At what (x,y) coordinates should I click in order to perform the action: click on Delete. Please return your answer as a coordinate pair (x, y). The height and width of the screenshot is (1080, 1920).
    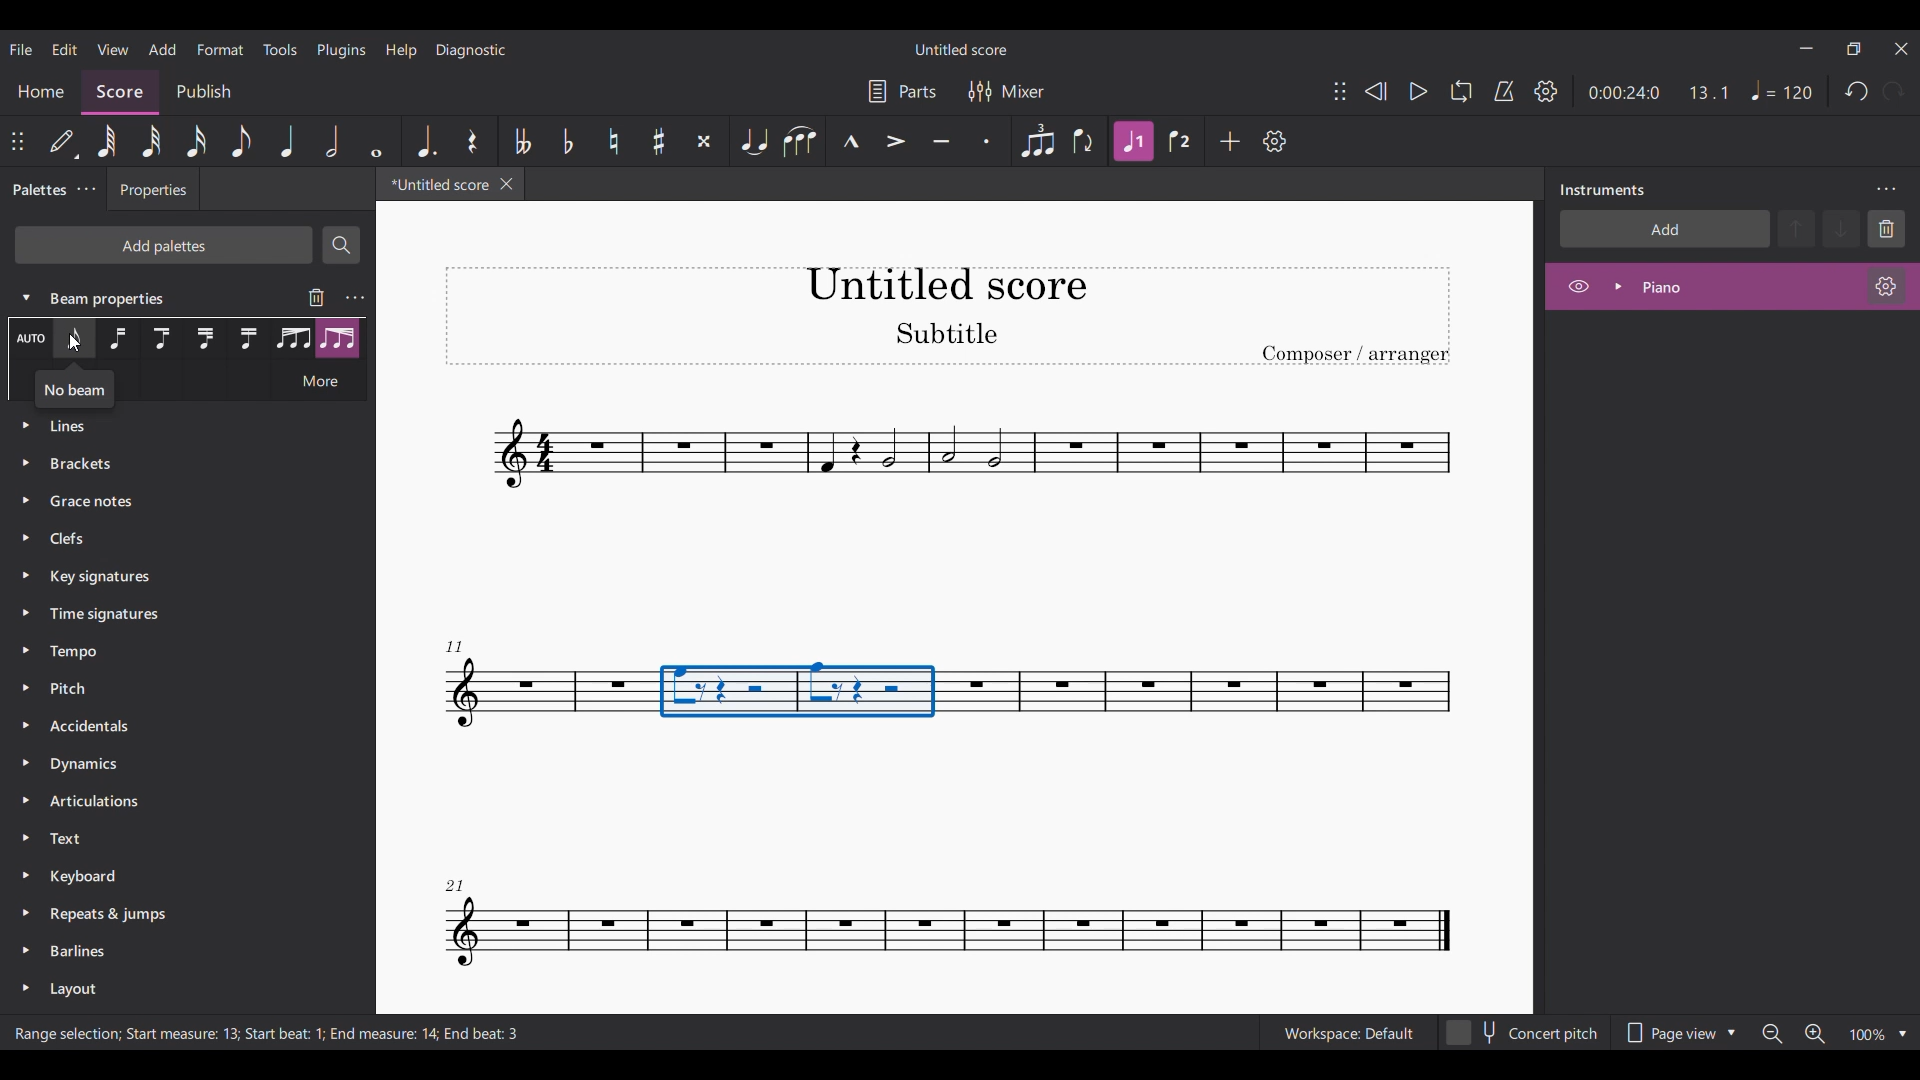
    Looking at the image, I should click on (316, 297).